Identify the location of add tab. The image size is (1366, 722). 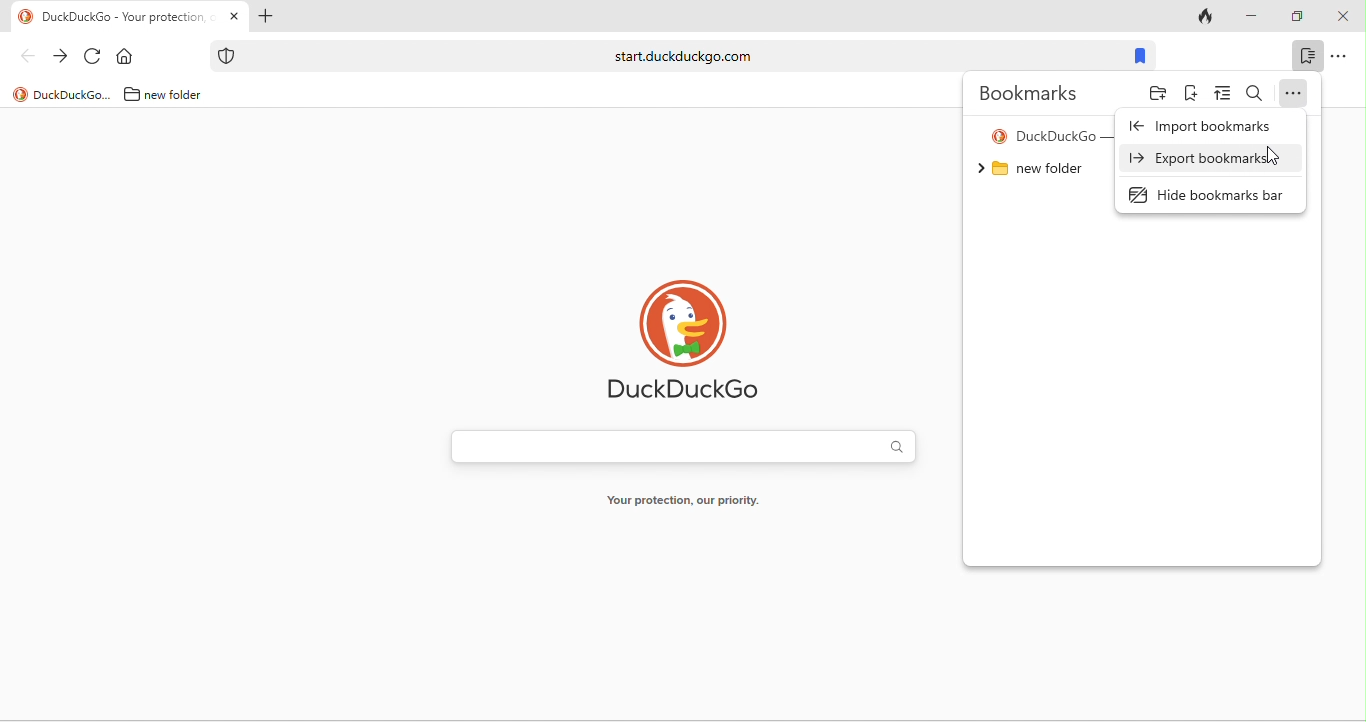
(265, 16).